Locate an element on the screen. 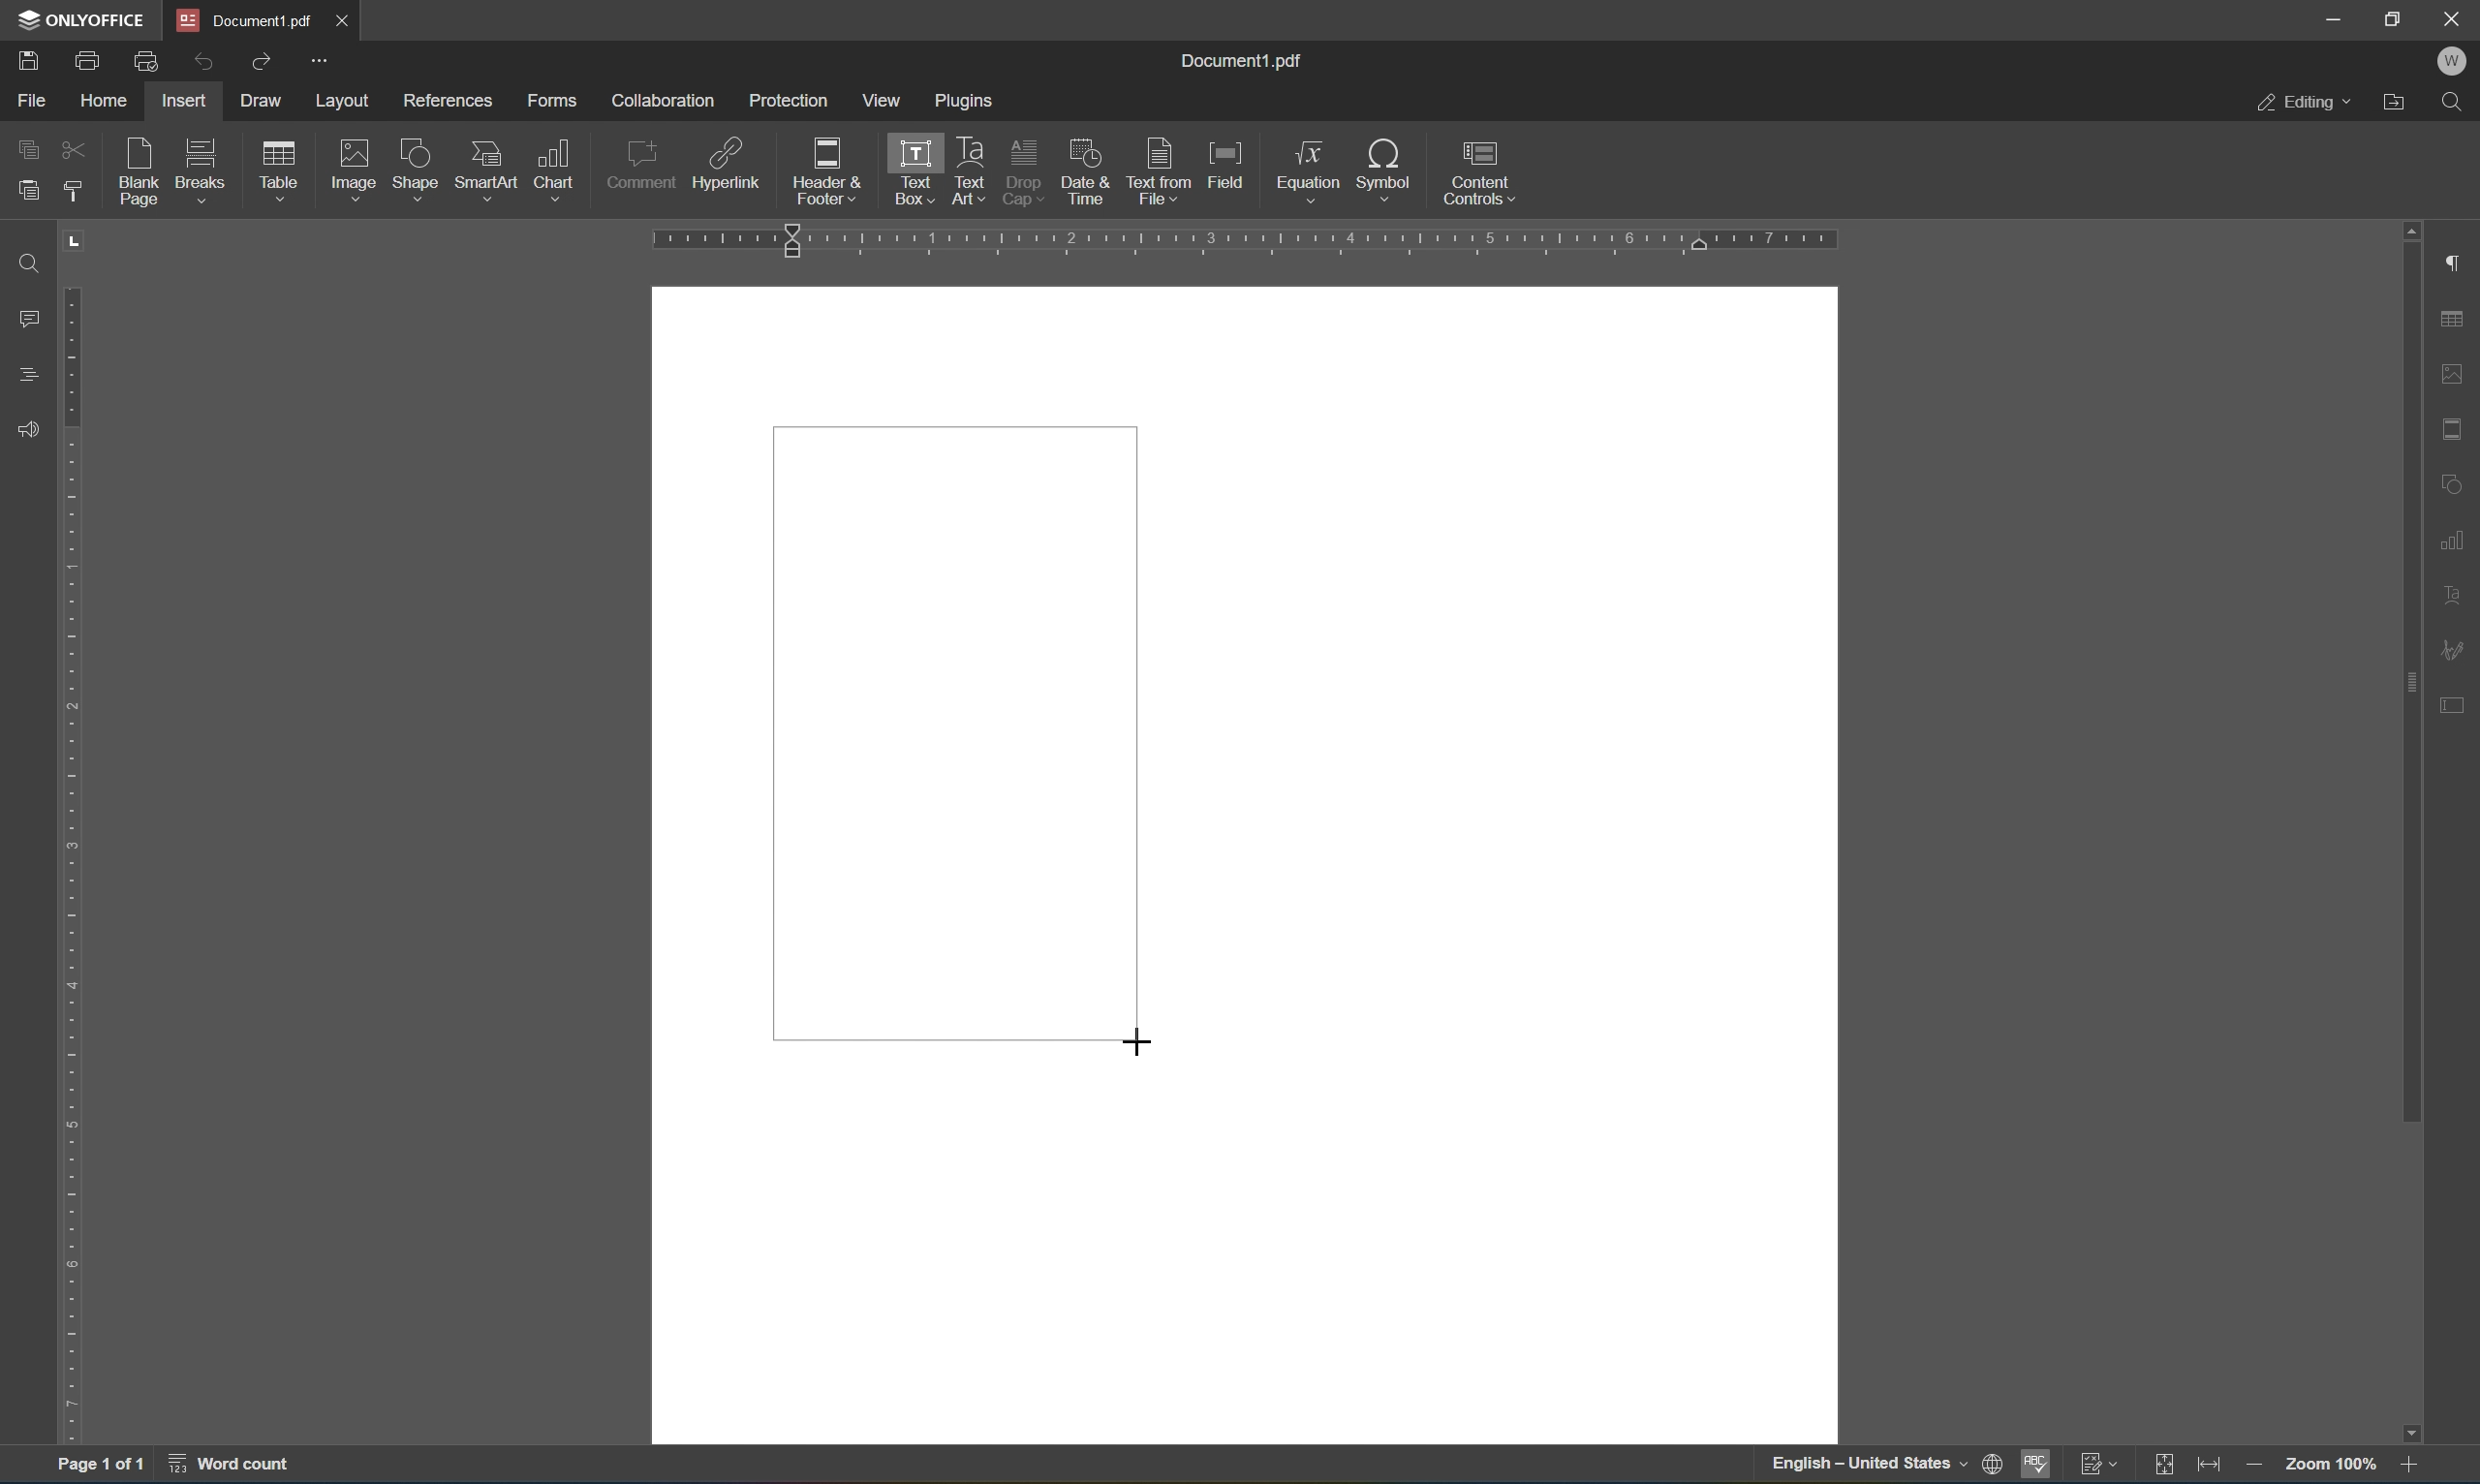 This screenshot has width=2480, height=1484. Restore down is located at coordinates (2393, 19).